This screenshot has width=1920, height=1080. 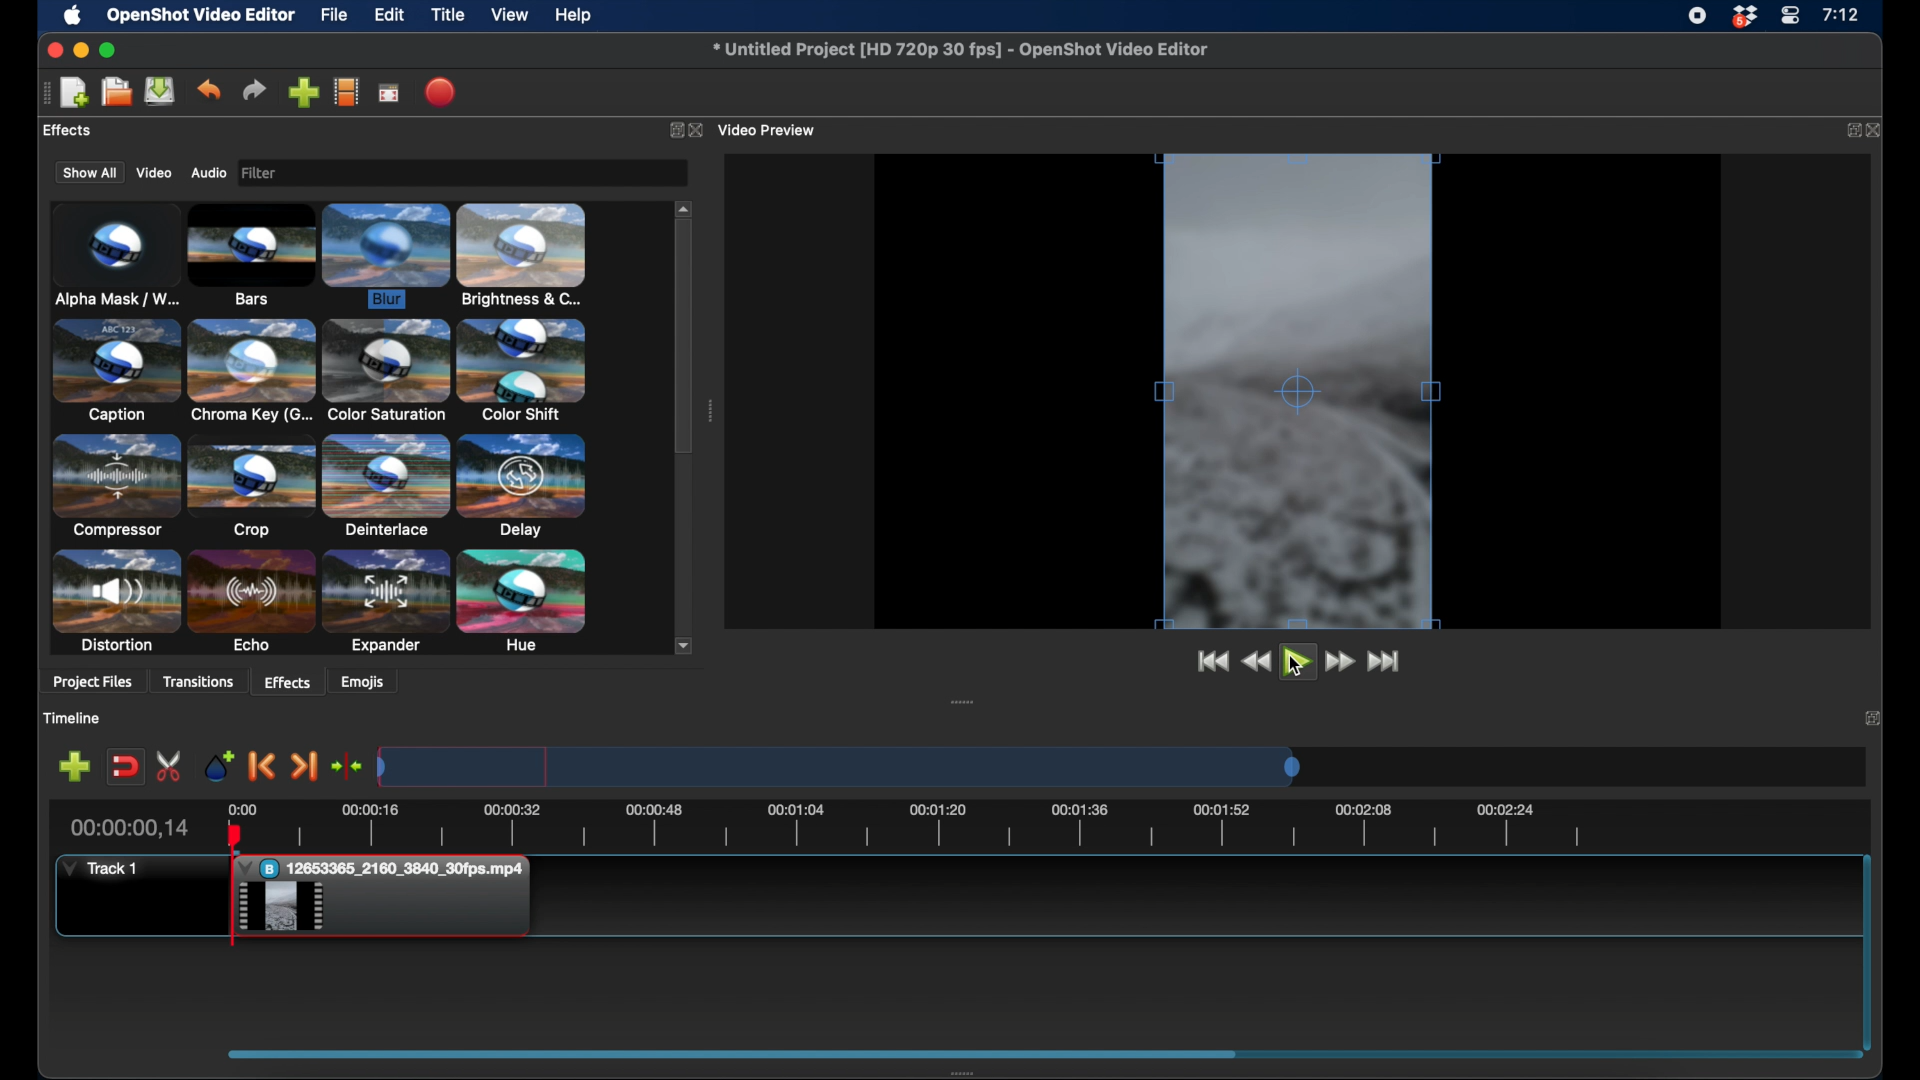 I want to click on File added to timeline, so click(x=388, y=898).